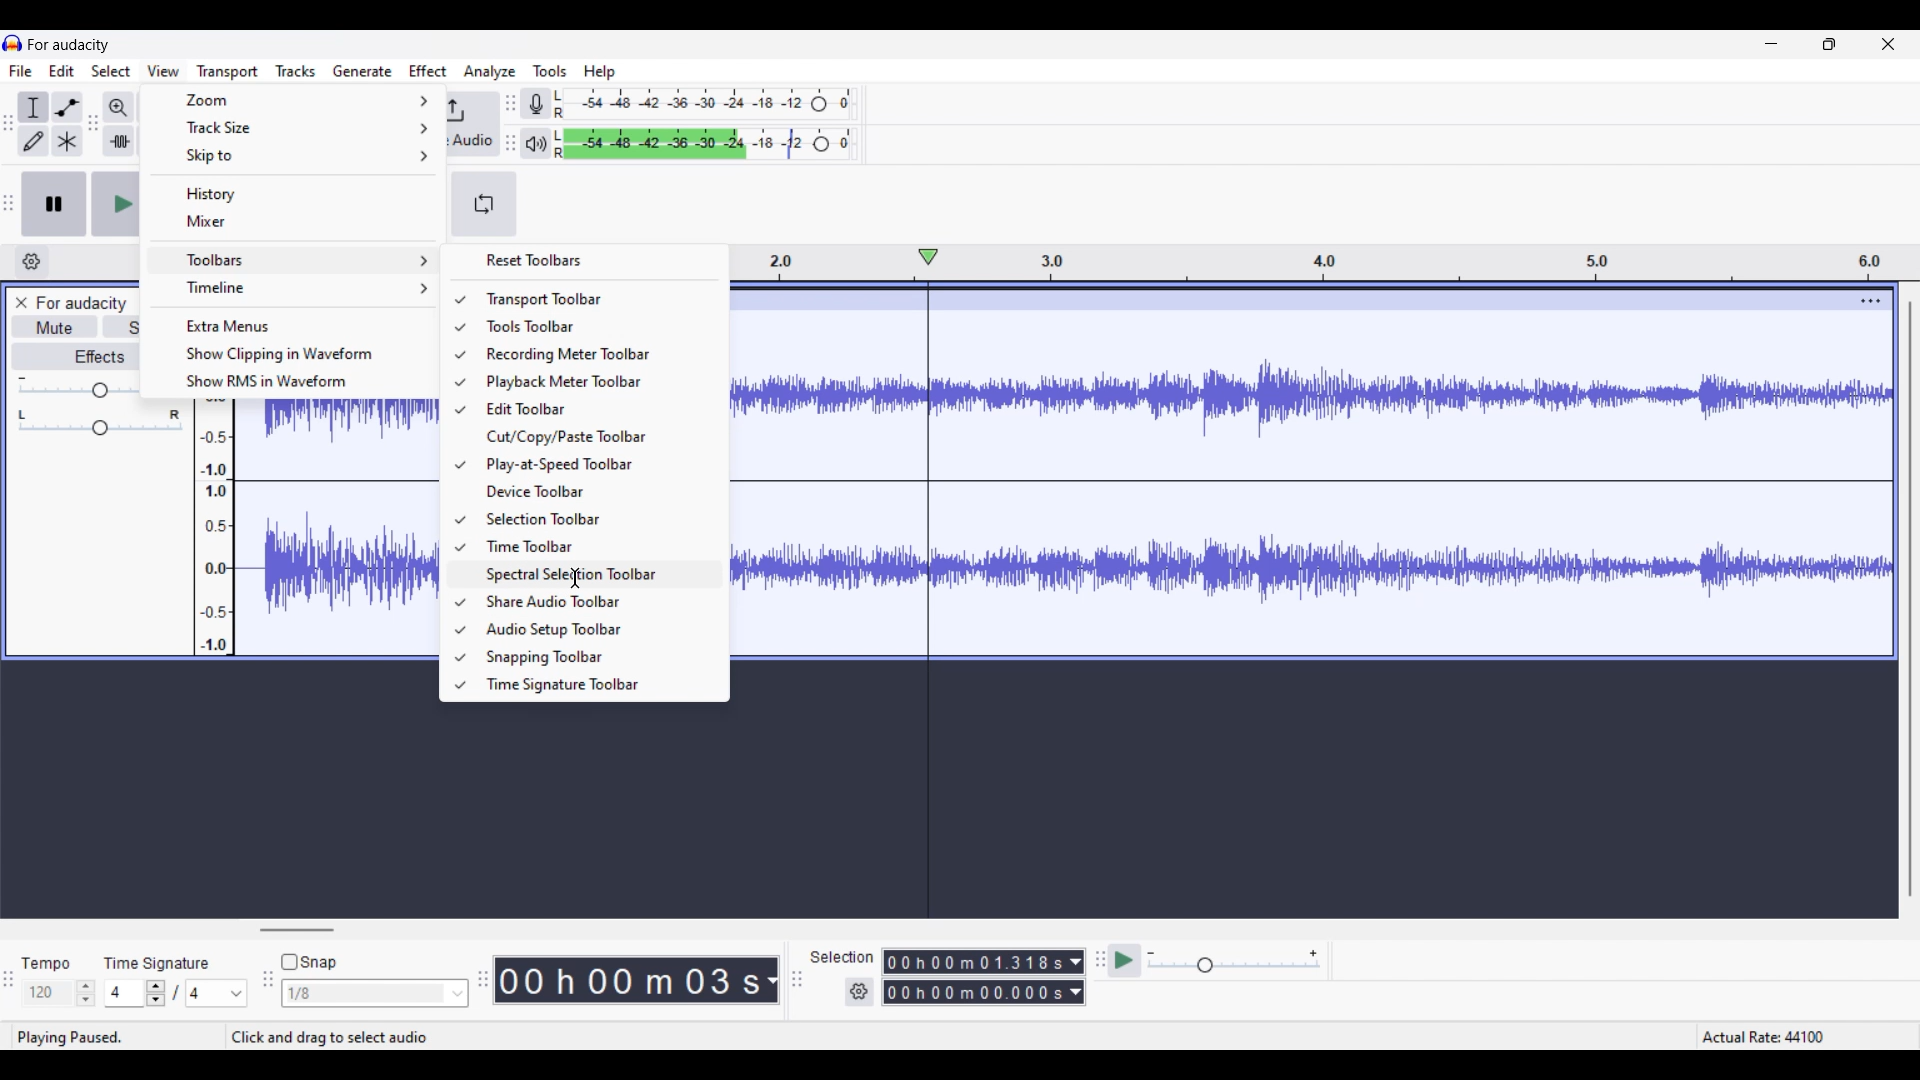 This screenshot has width=1920, height=1080. Describe the element at coordinates (362, 70) in the screenshot. I see `Generate menu` at that location.